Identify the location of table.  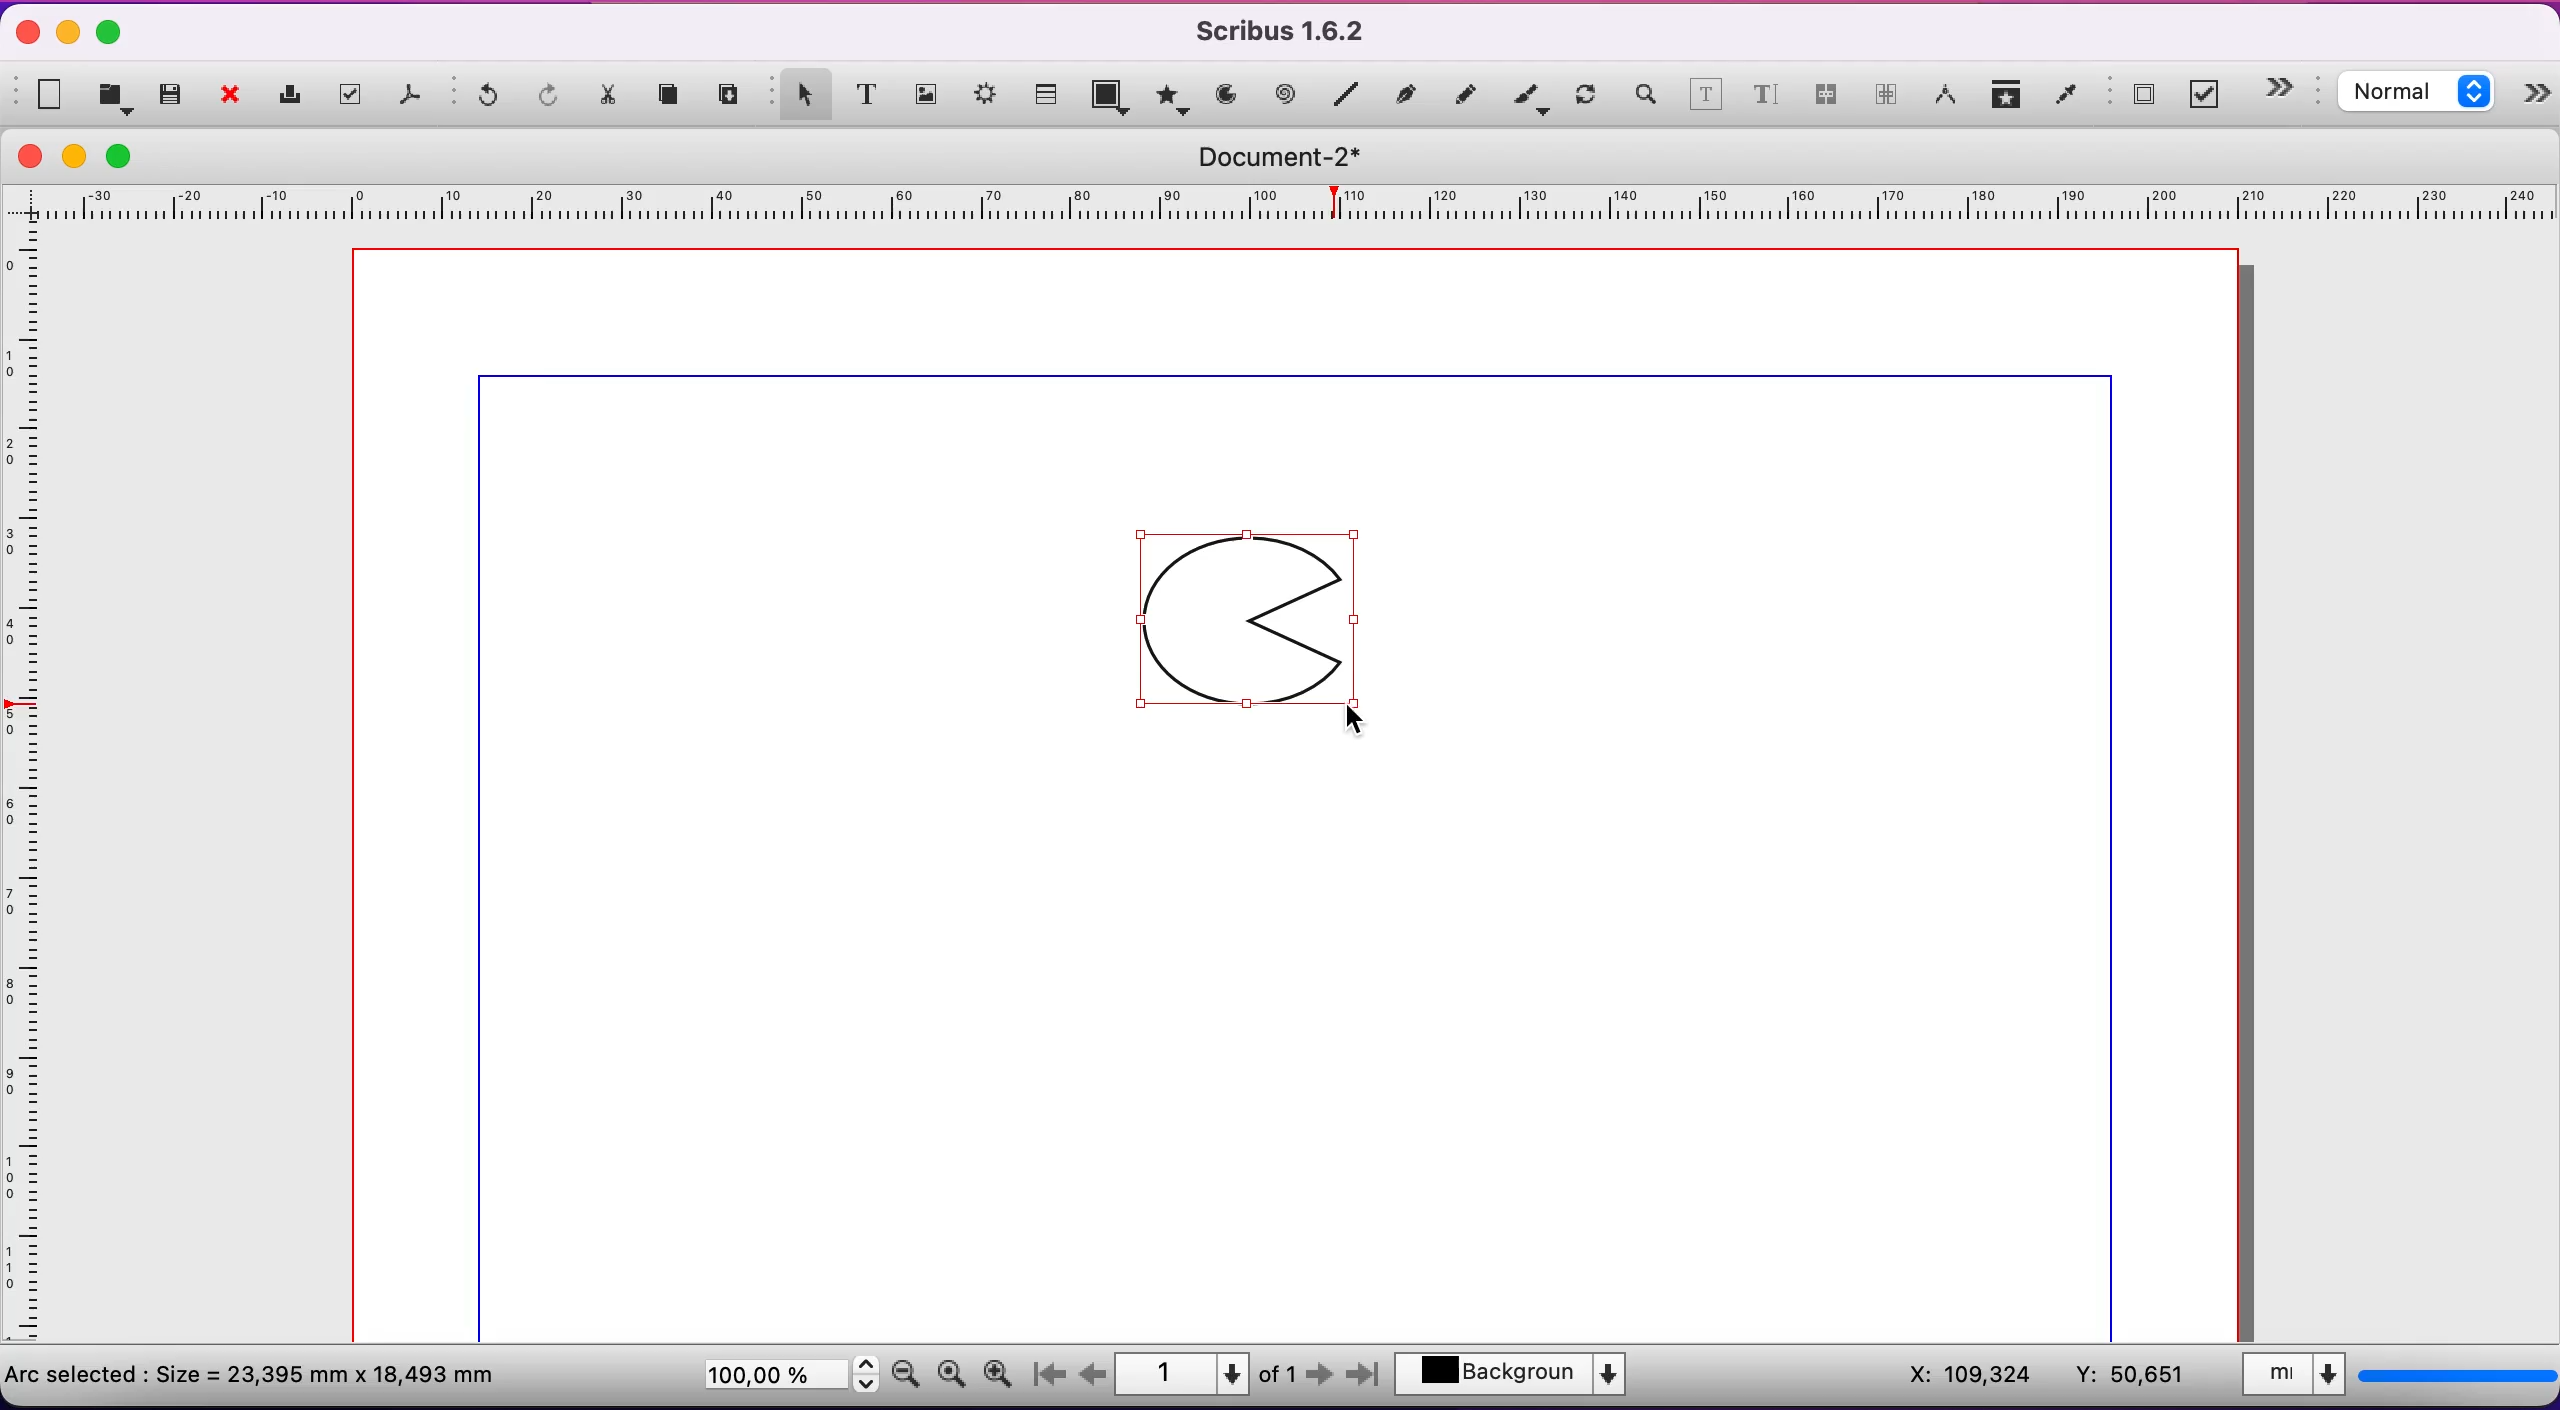
(1049, 91).